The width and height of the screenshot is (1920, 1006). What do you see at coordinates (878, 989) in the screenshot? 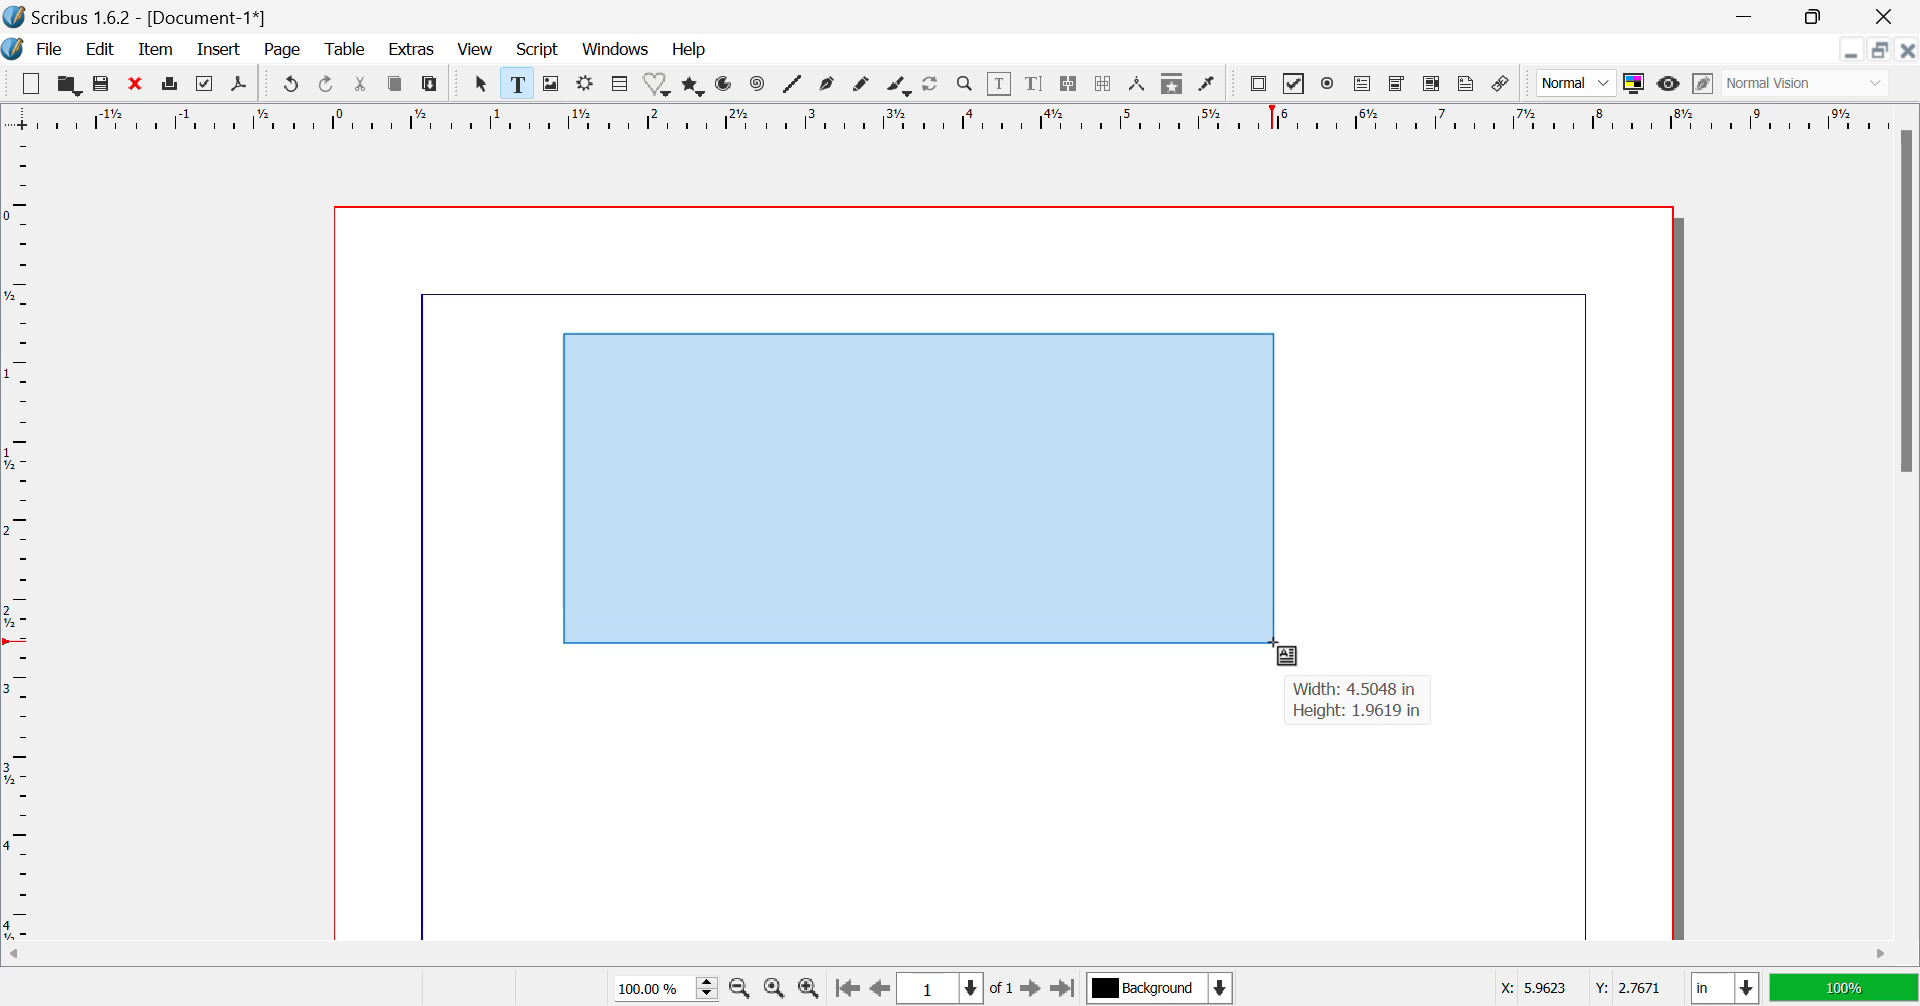
I see `Previous Page` at bounding box center [878, 989].